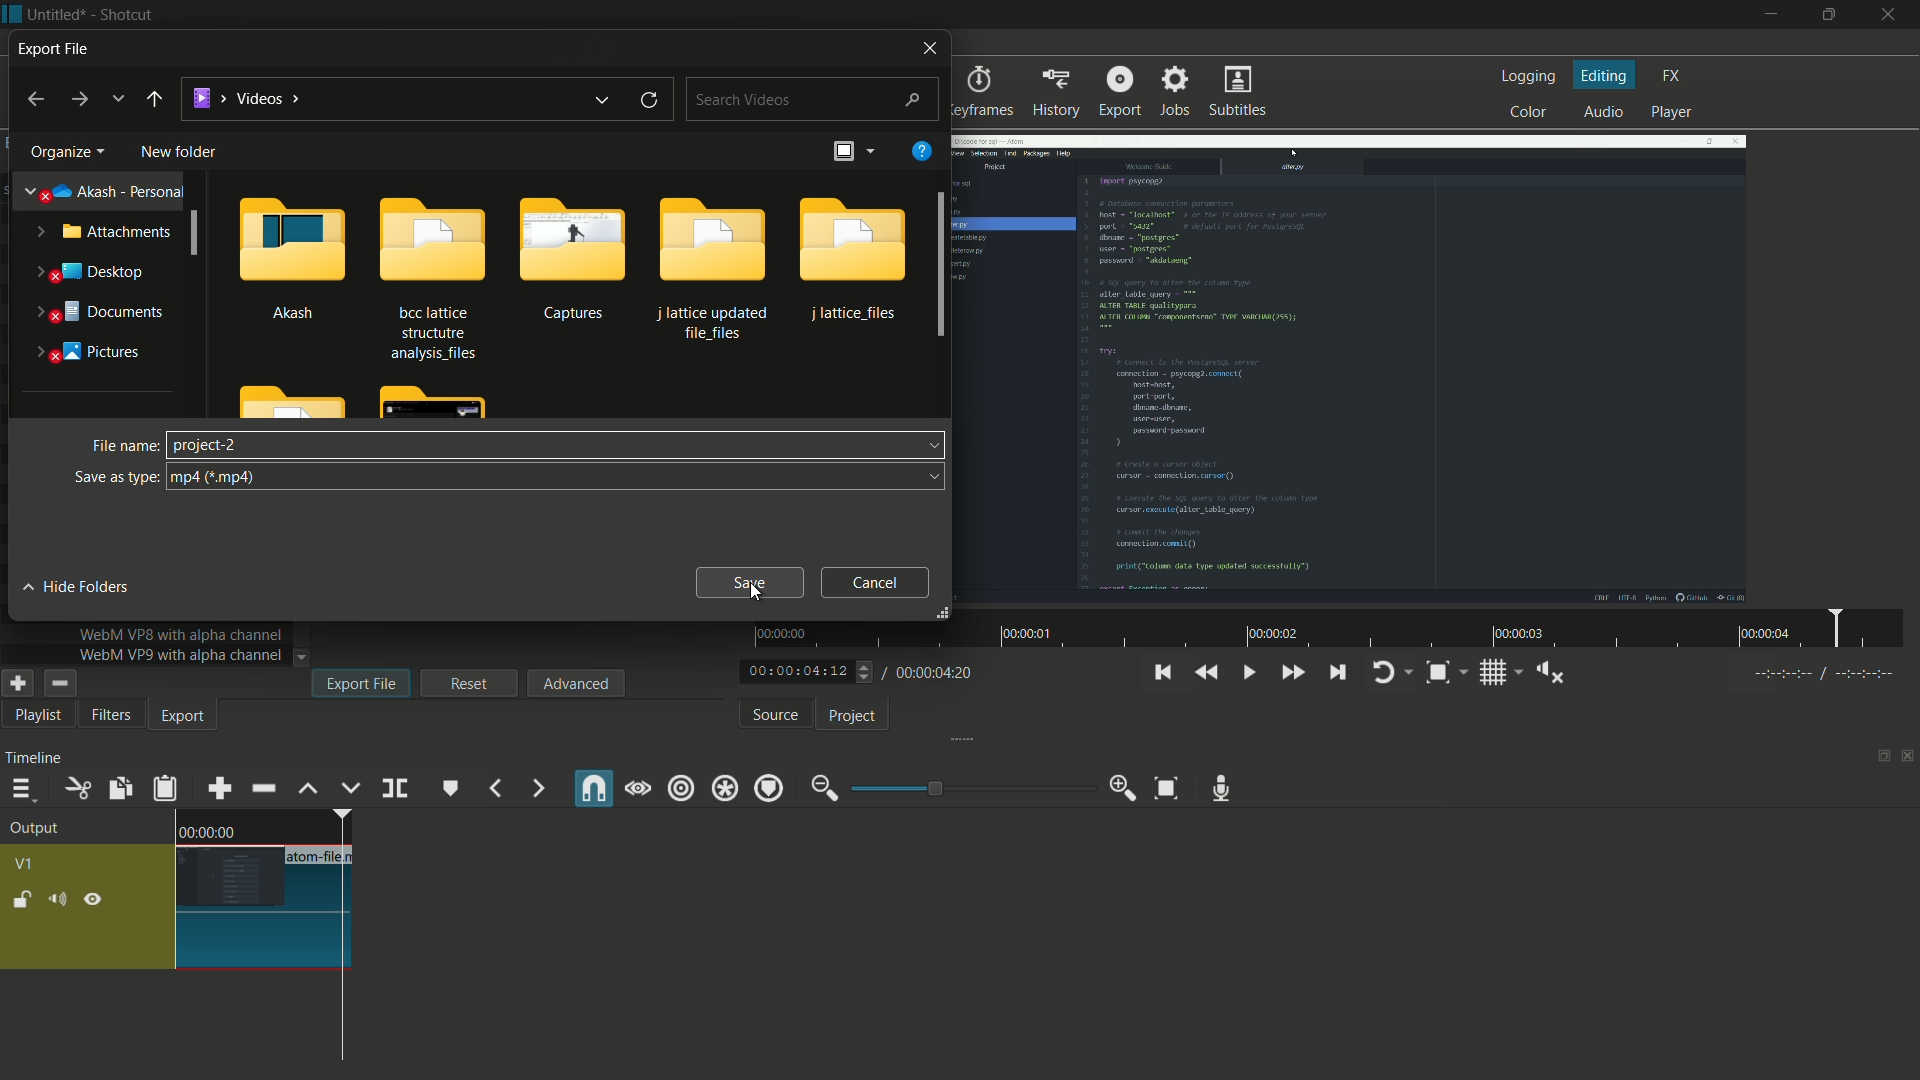  What do you see at coordinates (574, 683) in the screenshot?
I see `advanced` at bounding box center [574, 683].